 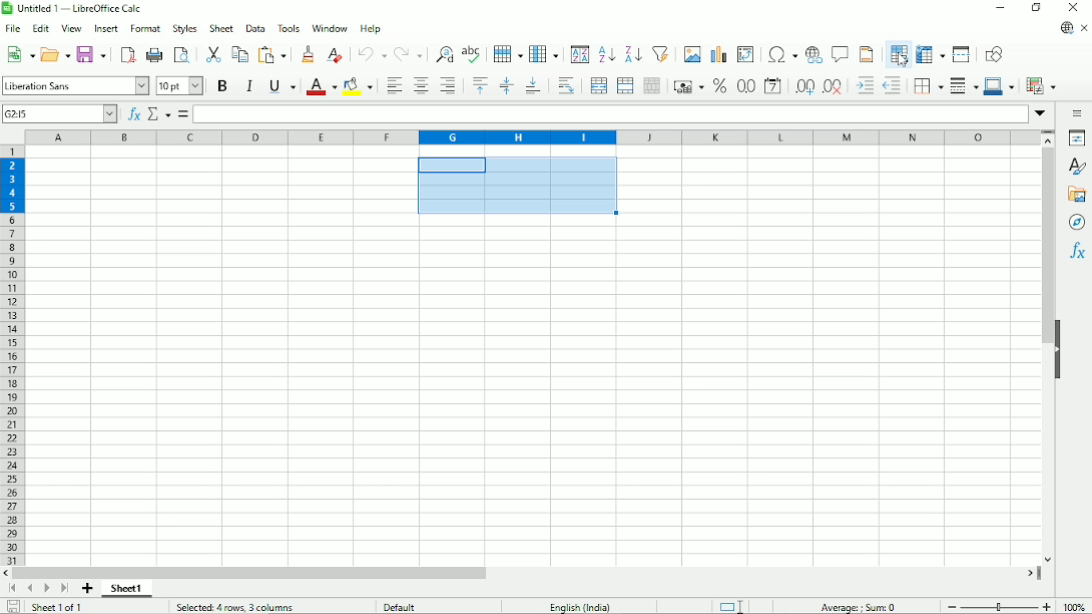 I want to click on Insert or edit pivot table, so click(x=745, y=54).